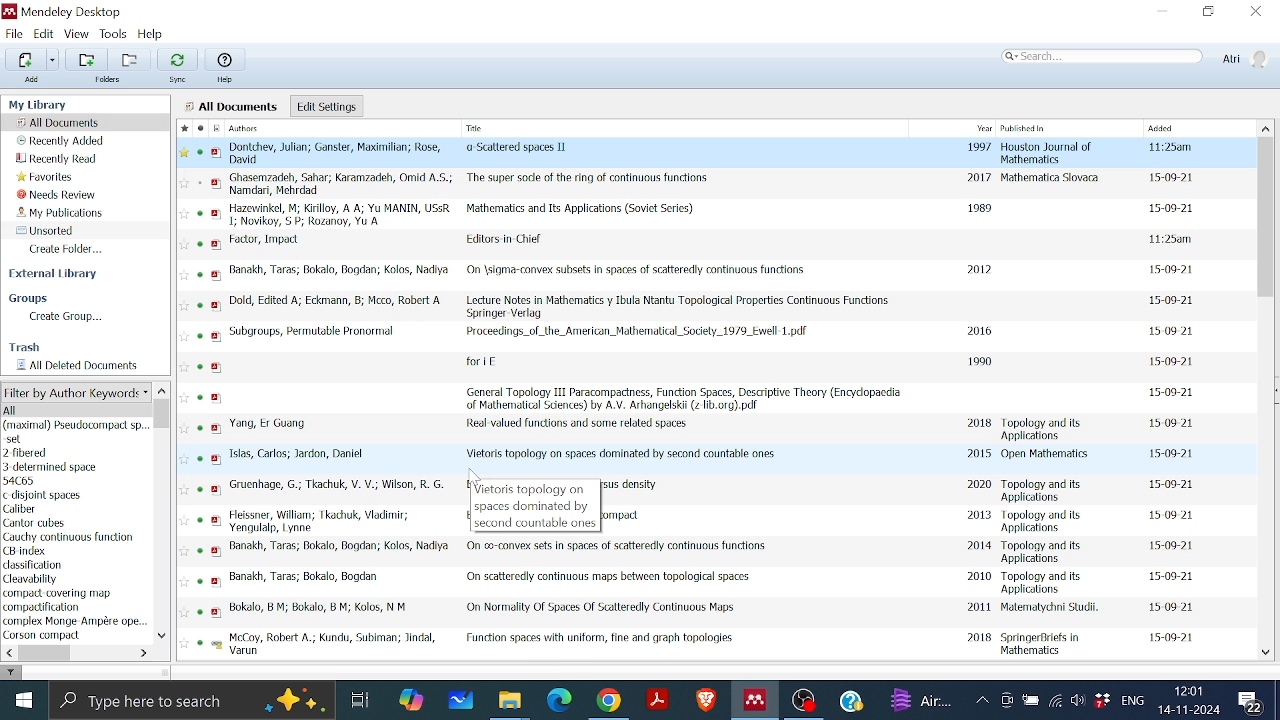 Image resolution: width=1280 pixels, height=720 pixels. What do you see at coordinates (71, 12) in the screenshot?
I see `Mendeley logo` at bounding box center [71, 12].